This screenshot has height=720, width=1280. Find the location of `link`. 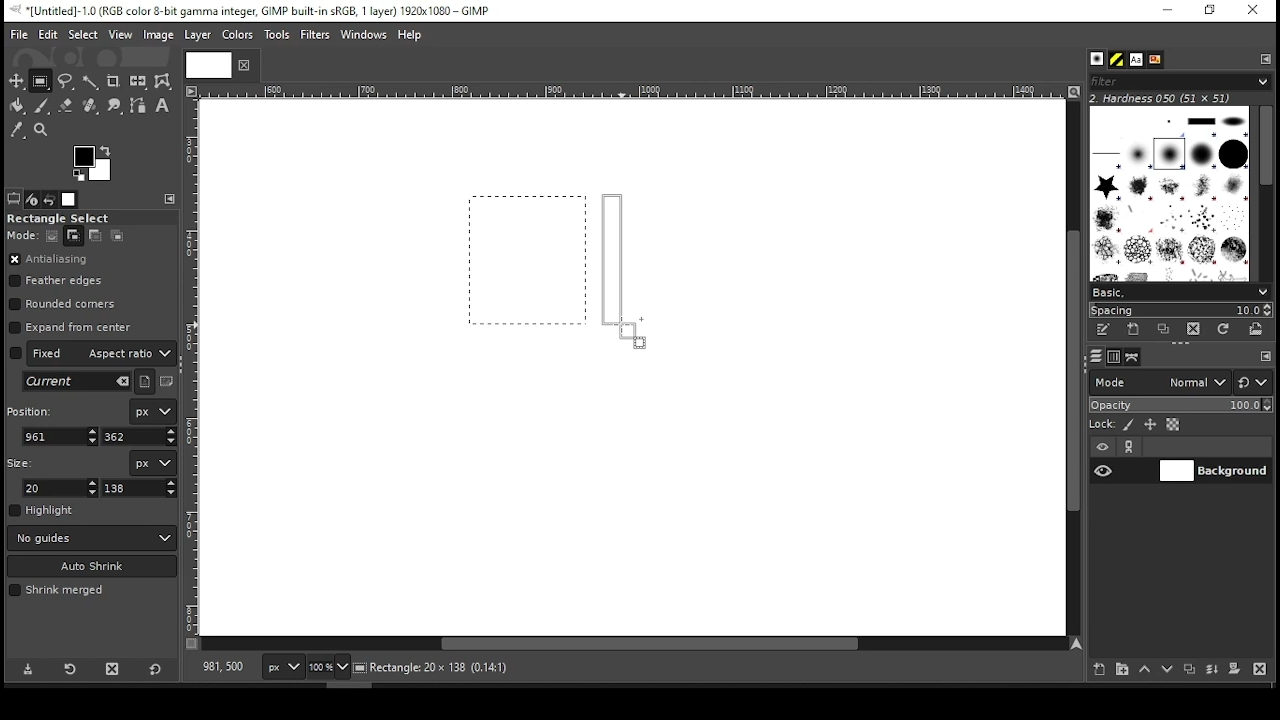

link is located at coordinates (1129, 447).